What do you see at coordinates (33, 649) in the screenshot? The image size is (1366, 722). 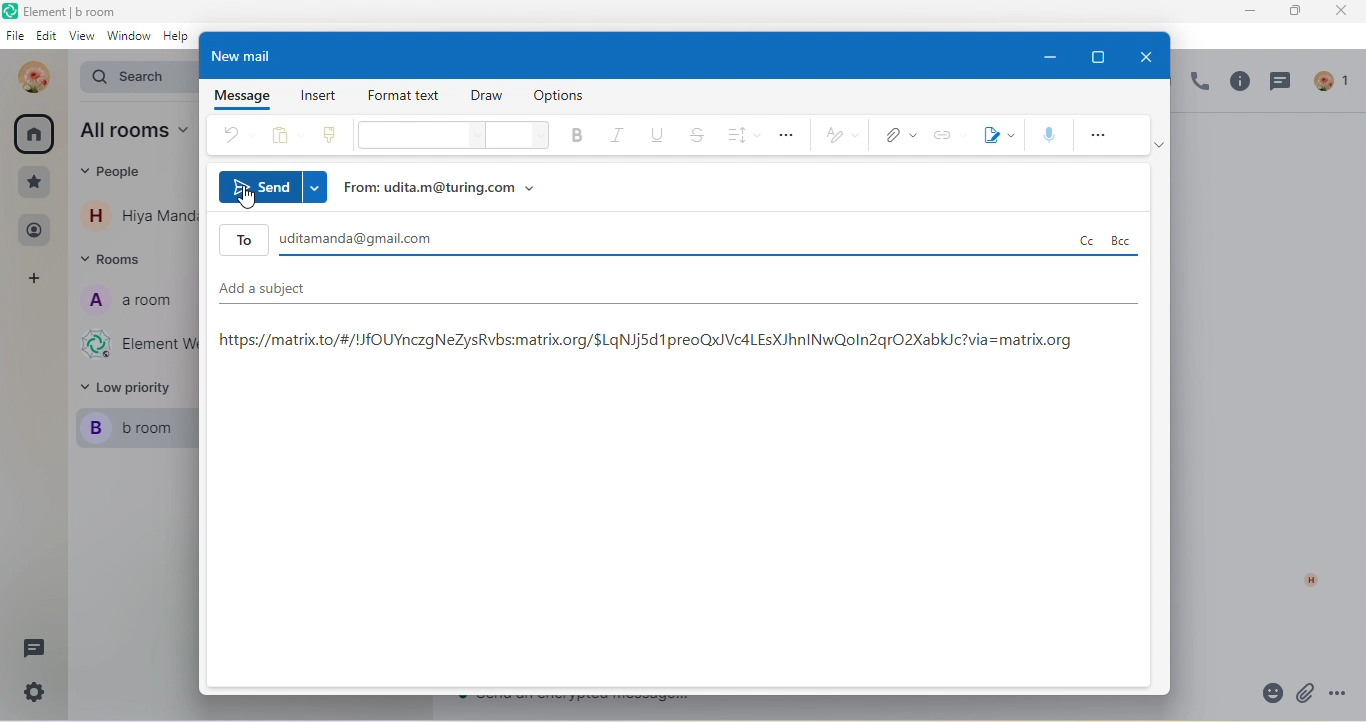 I see `thread` at bounding box center [33, 649].